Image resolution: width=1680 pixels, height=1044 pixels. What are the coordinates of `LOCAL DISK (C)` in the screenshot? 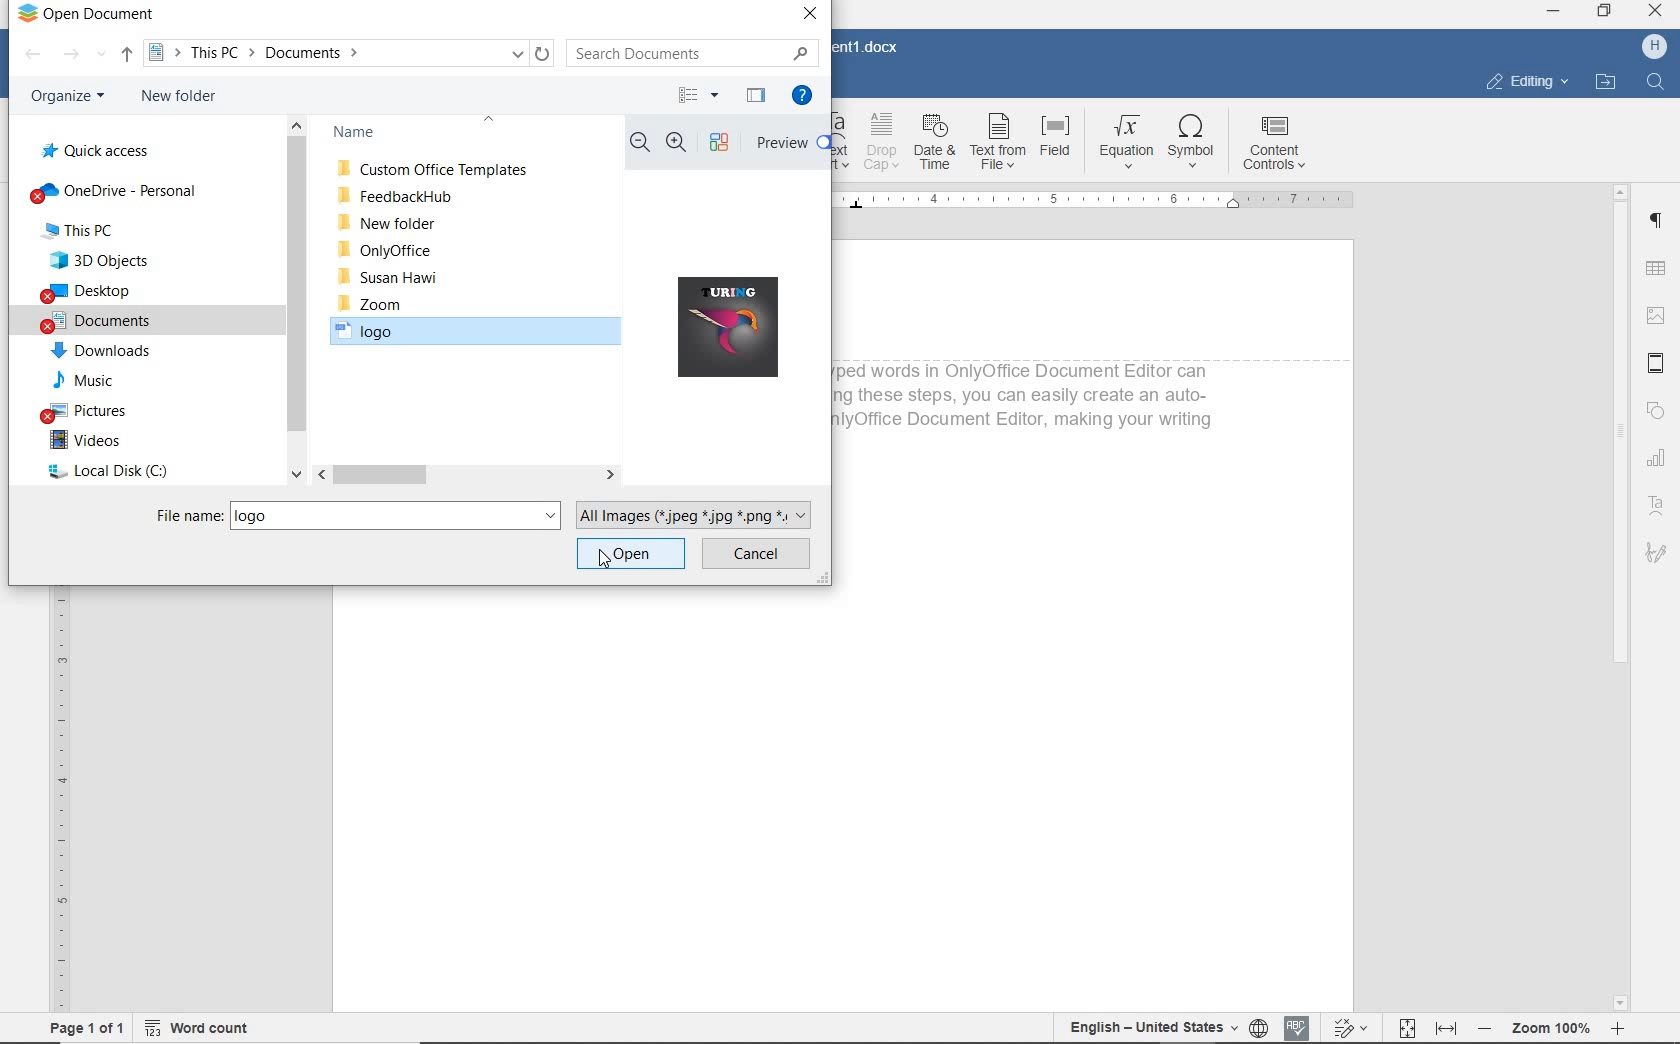 It's located at (106, 474).